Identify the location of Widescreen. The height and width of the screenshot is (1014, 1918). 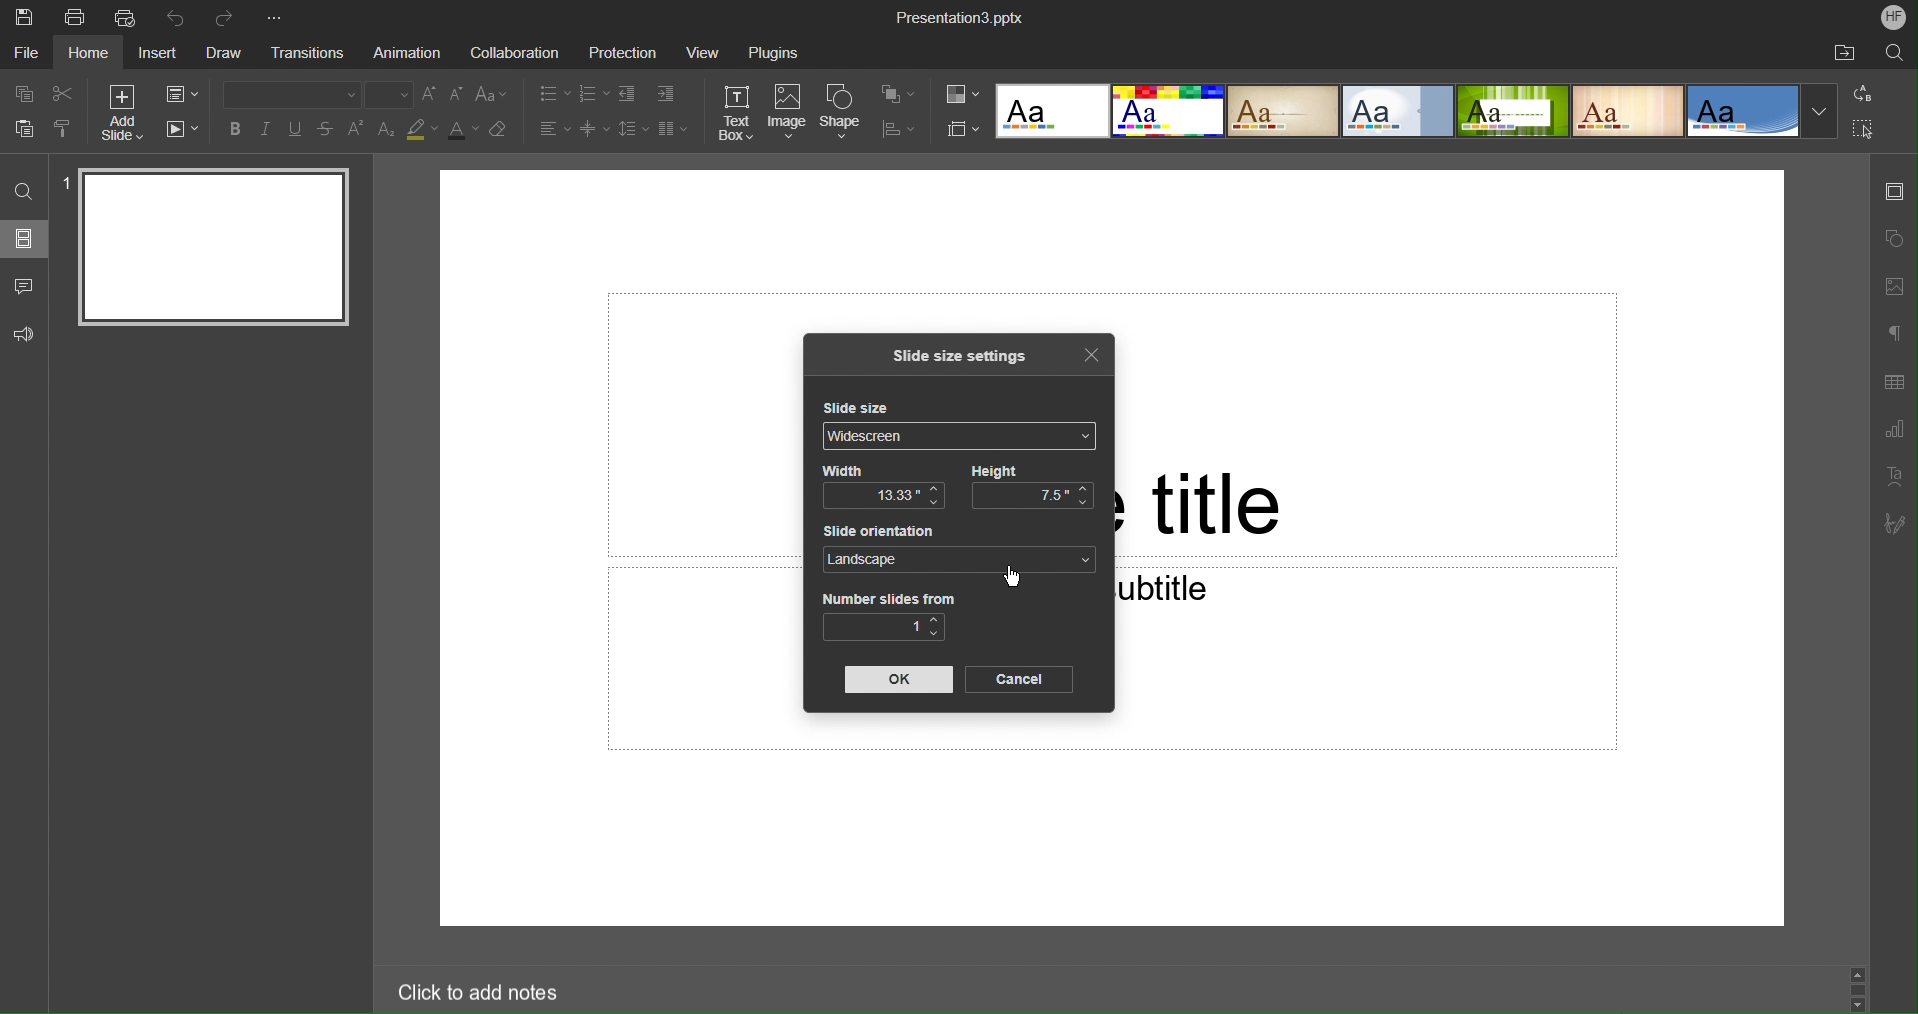
(961, 437).